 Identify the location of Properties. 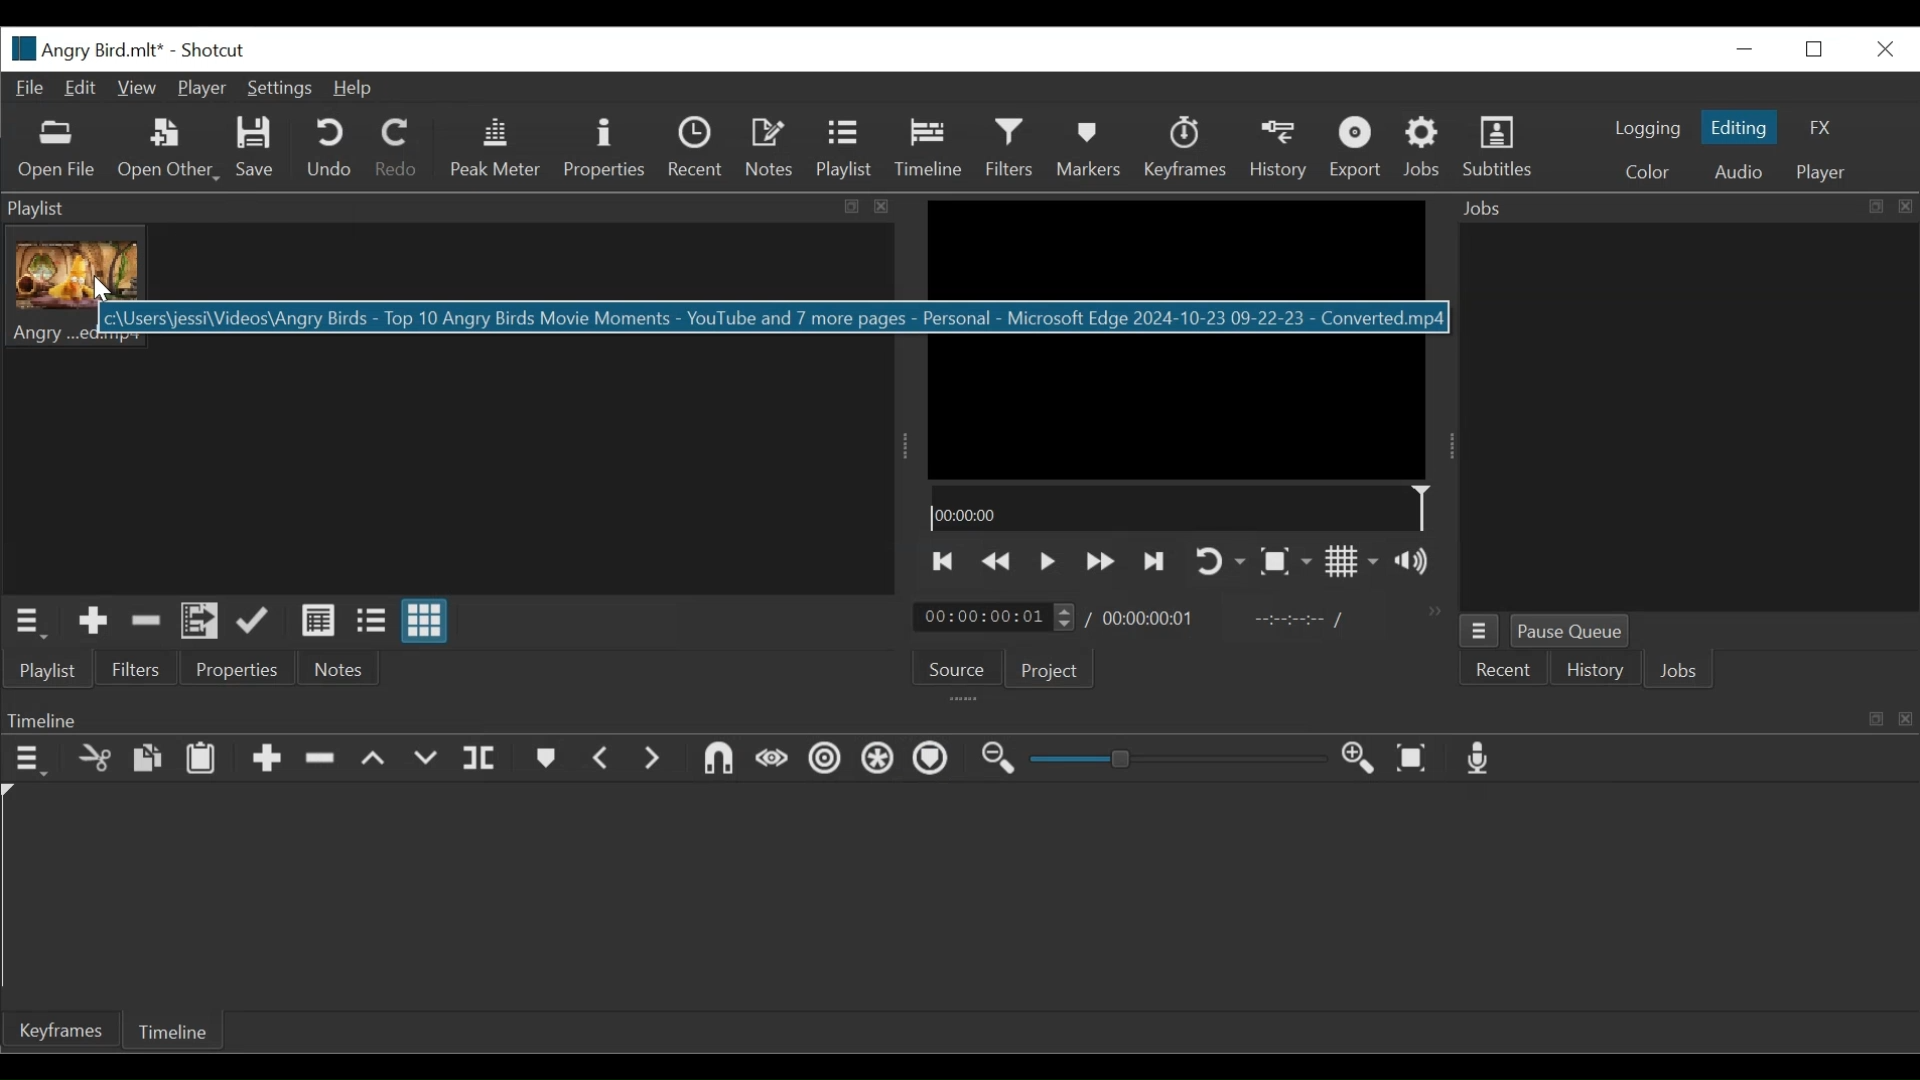
(235, 671).